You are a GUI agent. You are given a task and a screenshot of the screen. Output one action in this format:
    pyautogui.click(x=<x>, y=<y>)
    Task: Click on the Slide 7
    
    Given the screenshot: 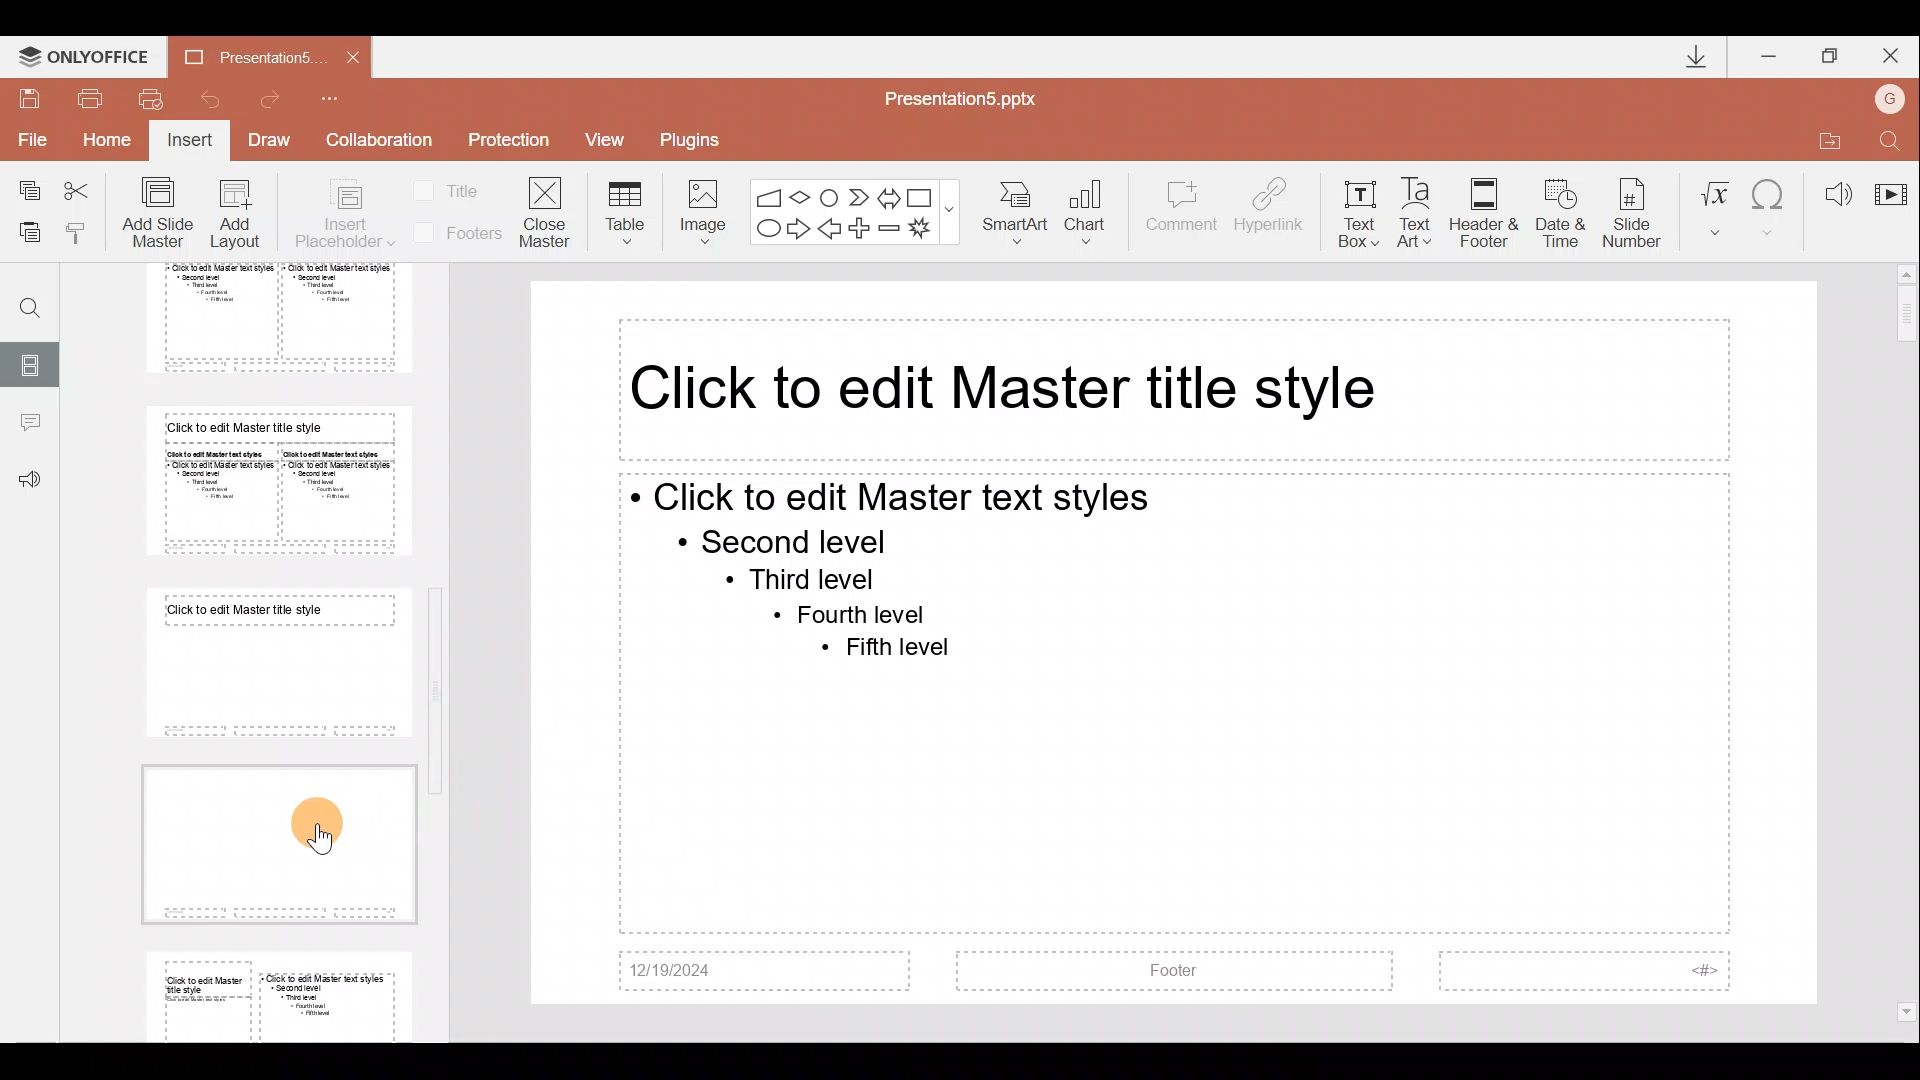 What is the action you would take?
    pyautogui.click(x=272, y=663)
    